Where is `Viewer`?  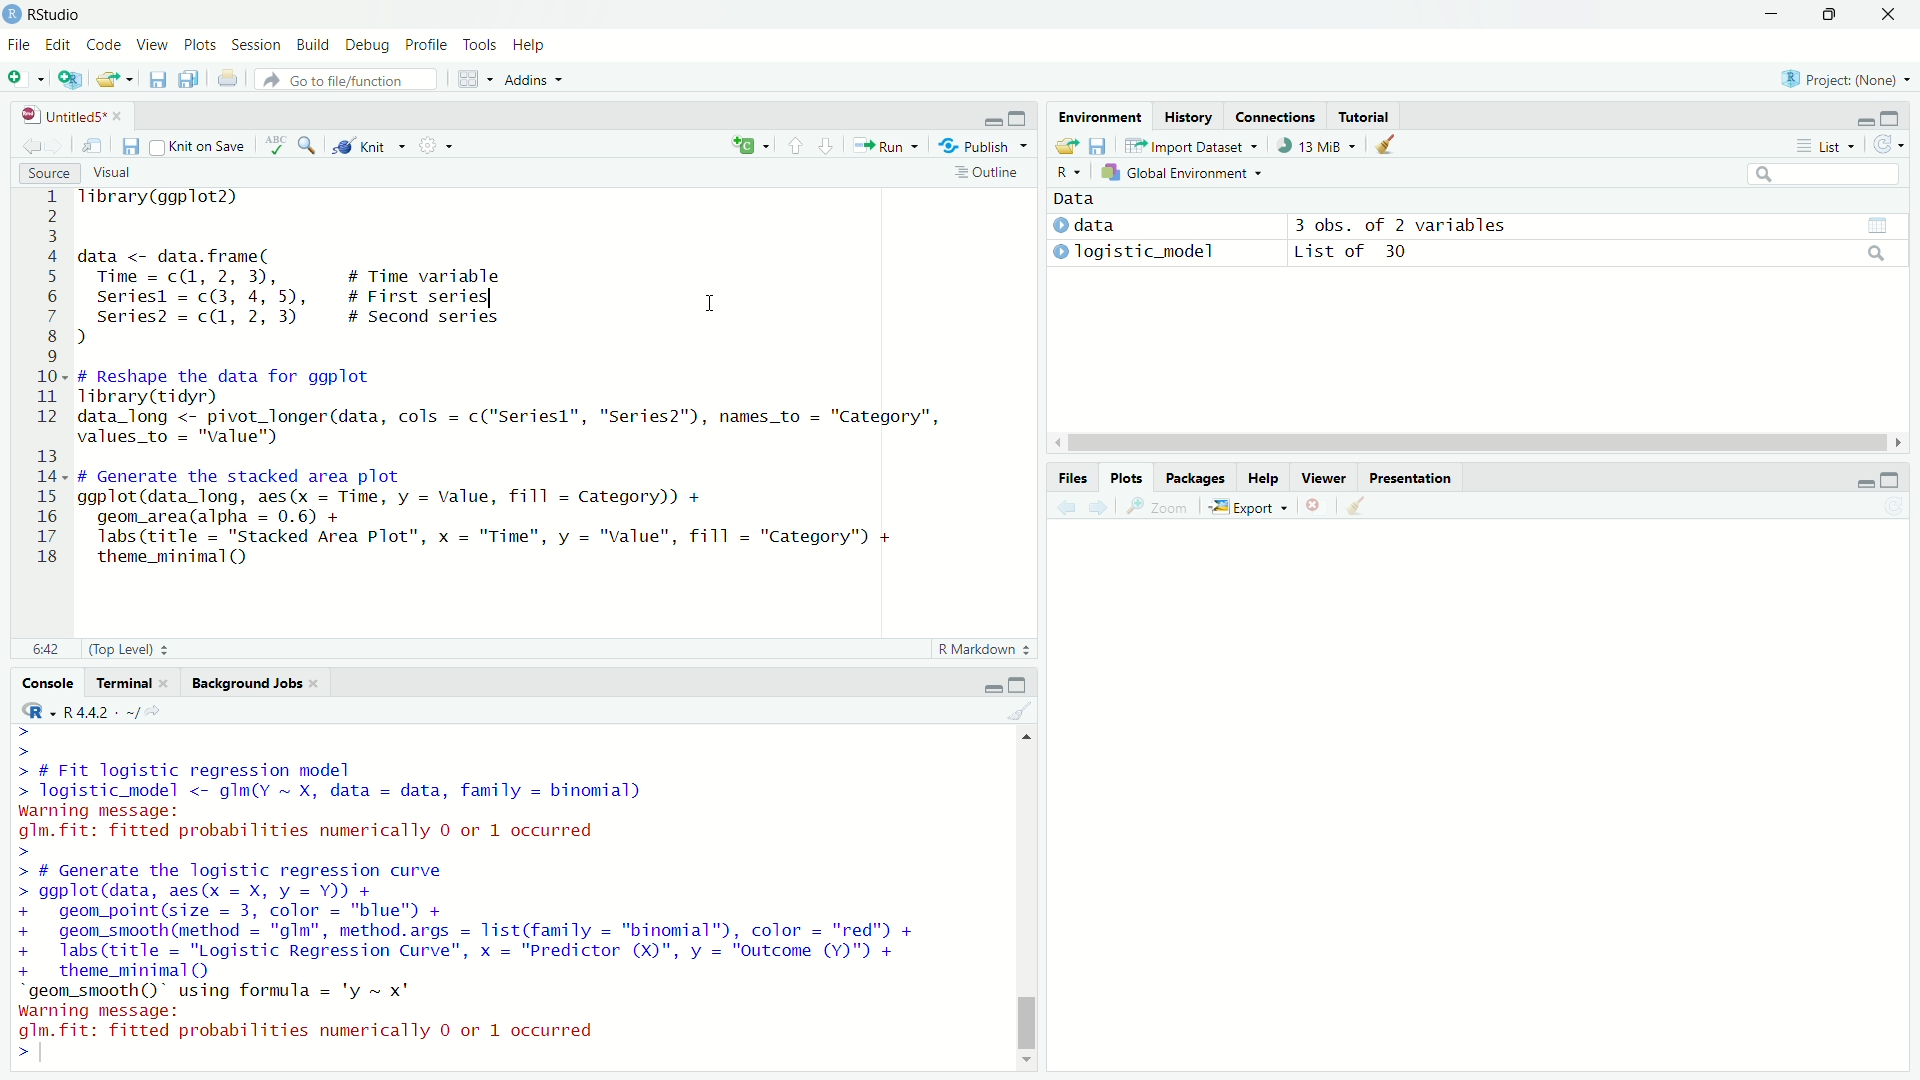
Viewer is located at coordinates (1323, 477).